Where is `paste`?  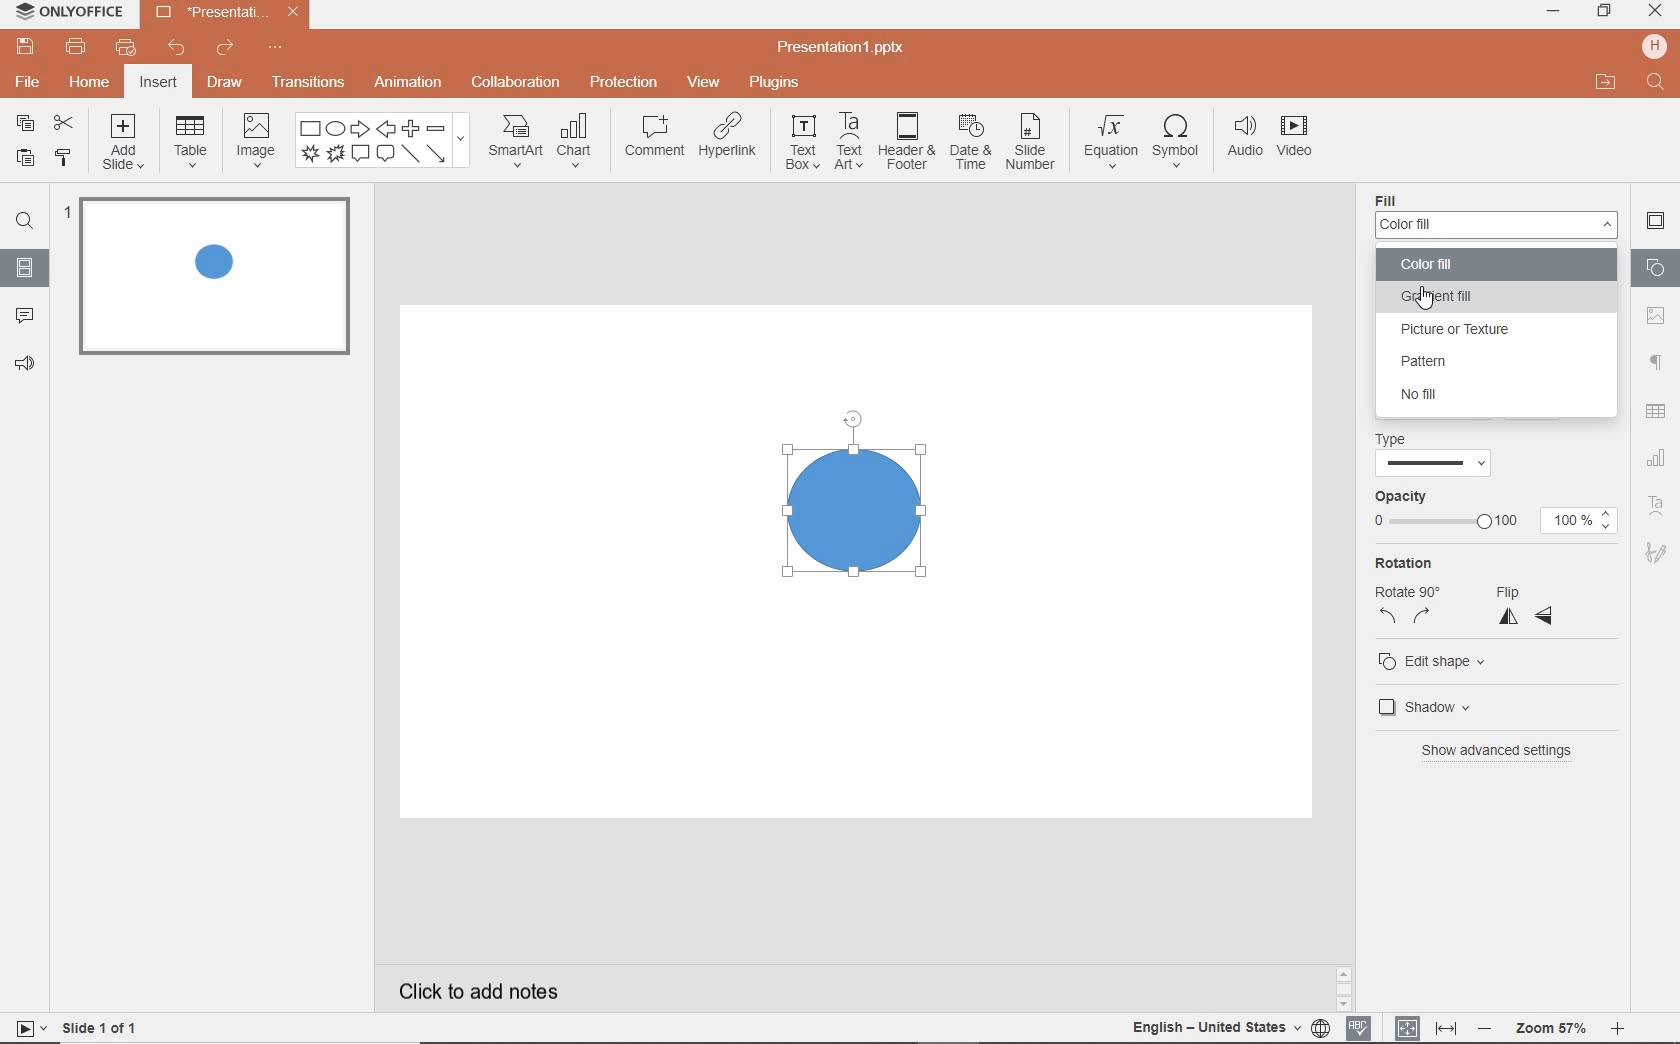
paste is located at coordinates (24, 160).